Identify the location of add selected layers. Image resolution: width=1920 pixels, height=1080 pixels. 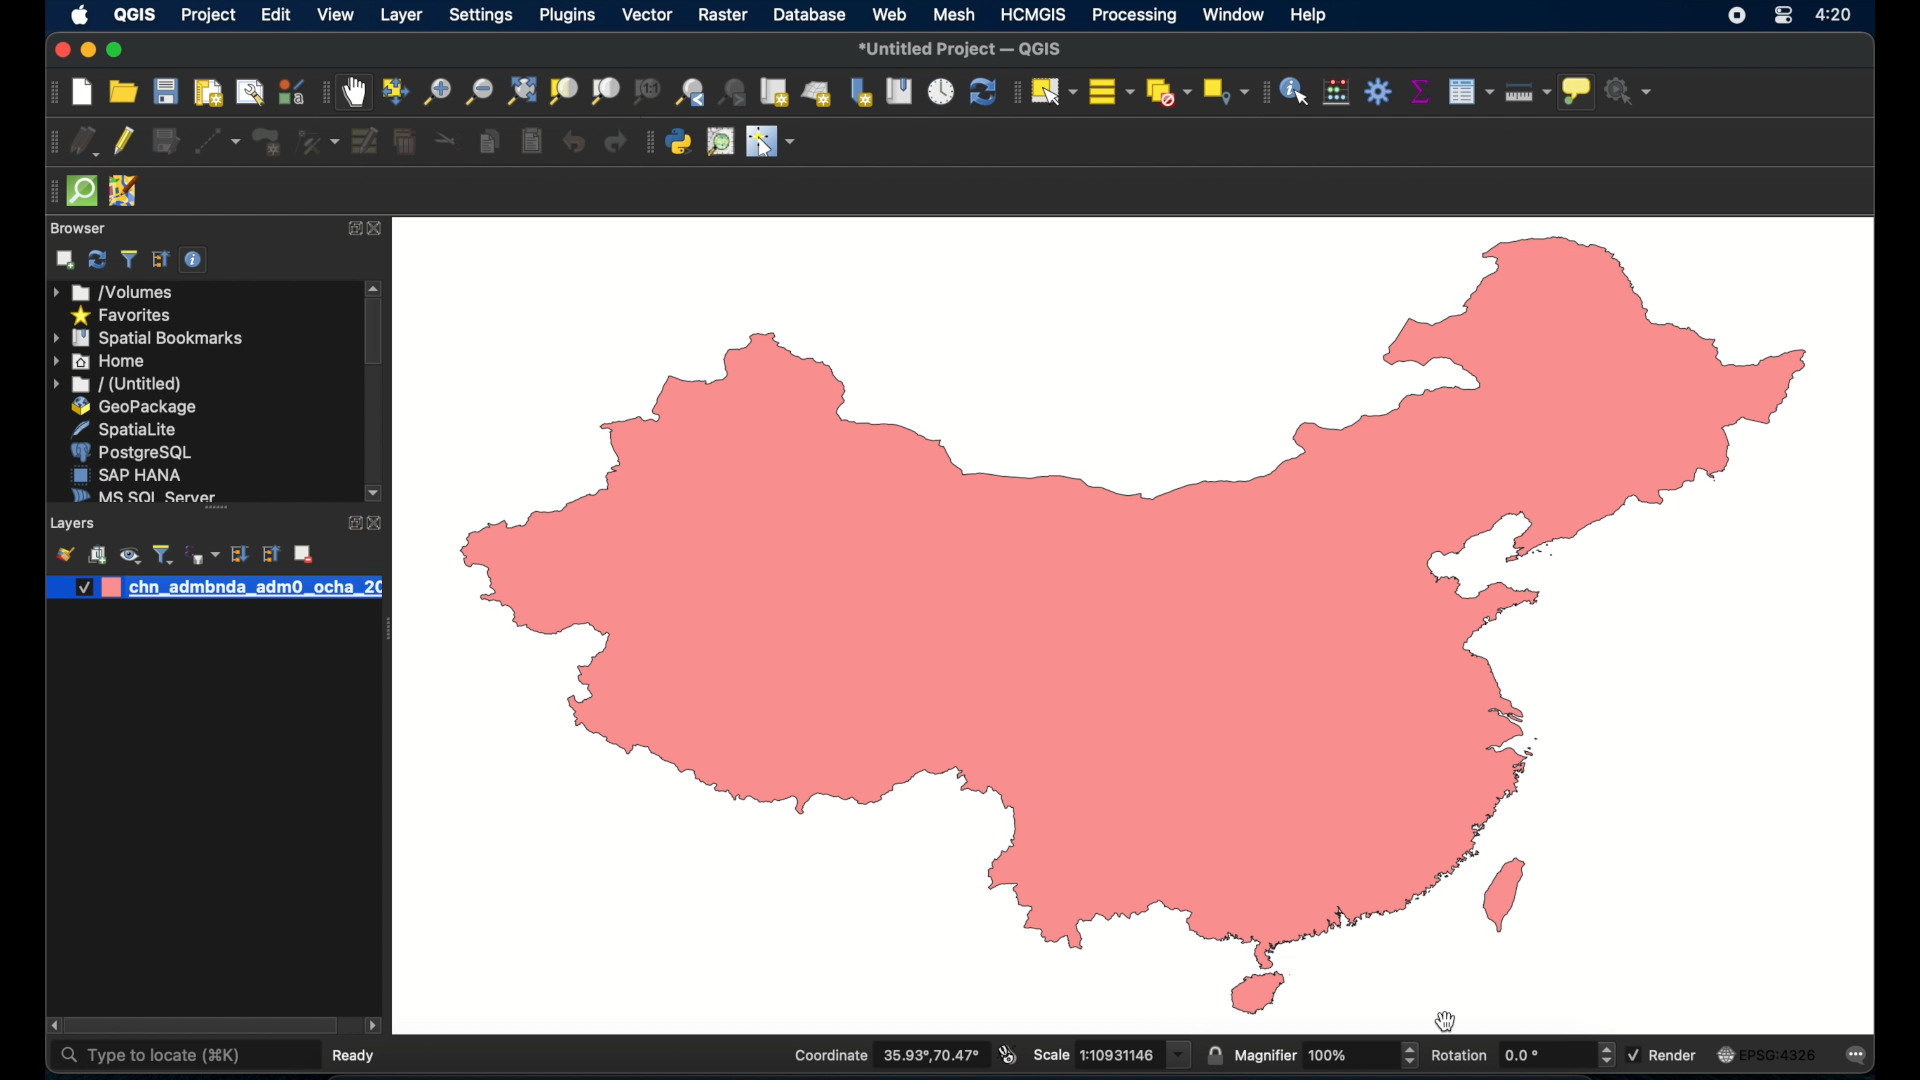
(65, 260).